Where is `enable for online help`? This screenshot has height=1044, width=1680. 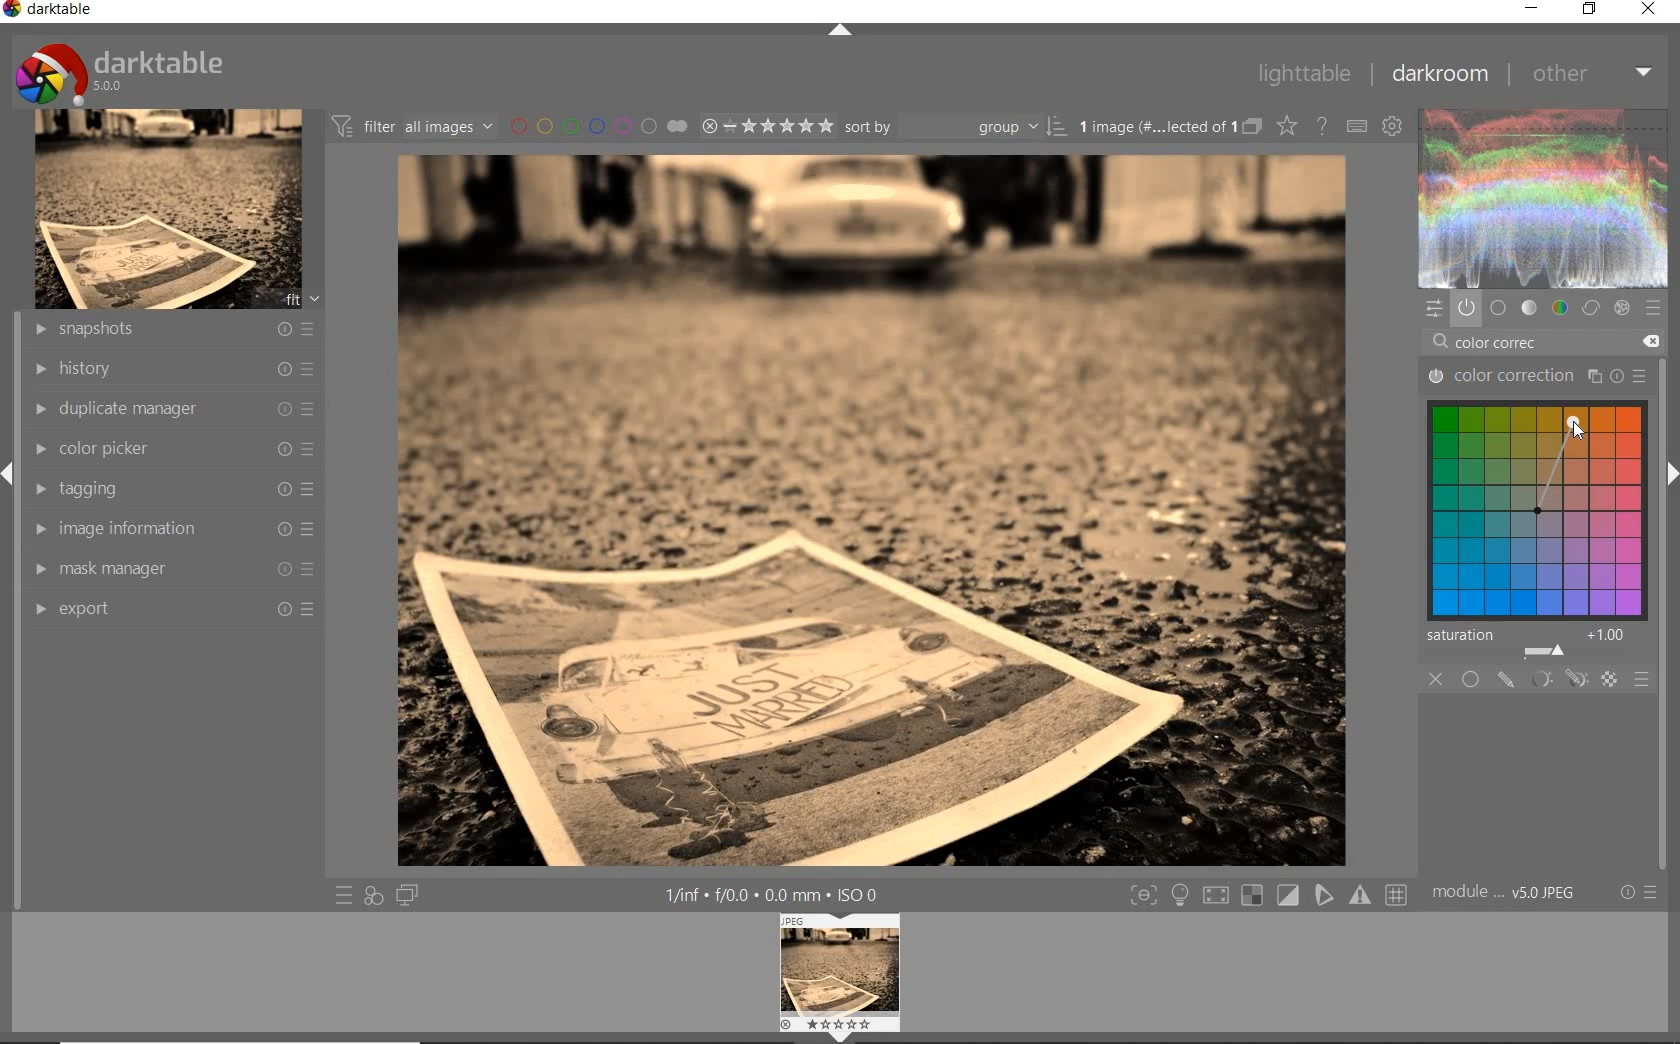
enable for online help is located at coordinates (1323, 125).